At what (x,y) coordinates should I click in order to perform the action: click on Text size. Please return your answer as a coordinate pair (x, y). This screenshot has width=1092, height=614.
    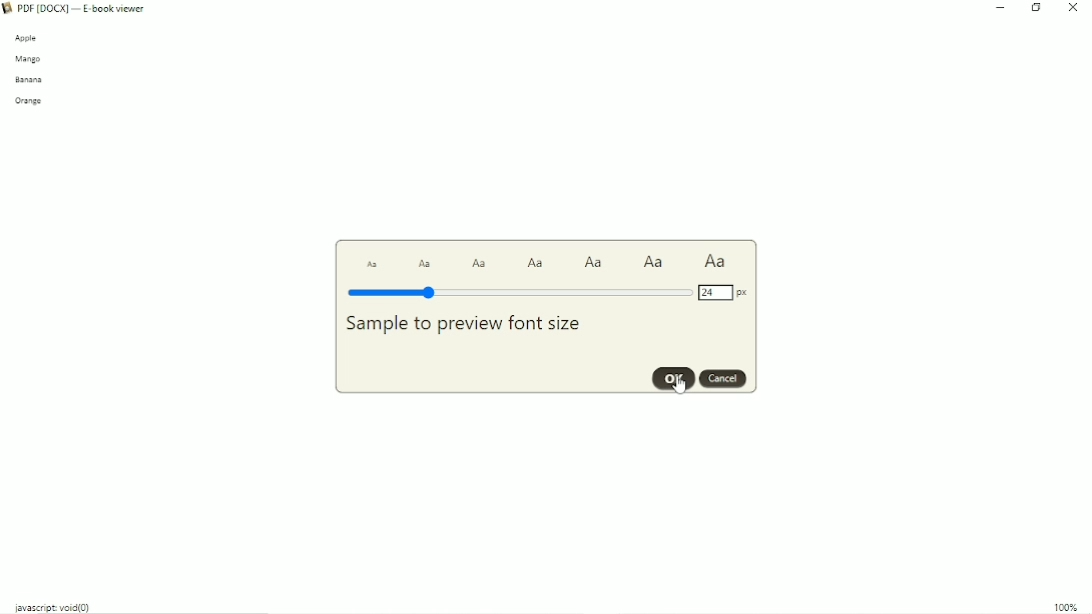
    Looking at the image, I should click on (480, 264).